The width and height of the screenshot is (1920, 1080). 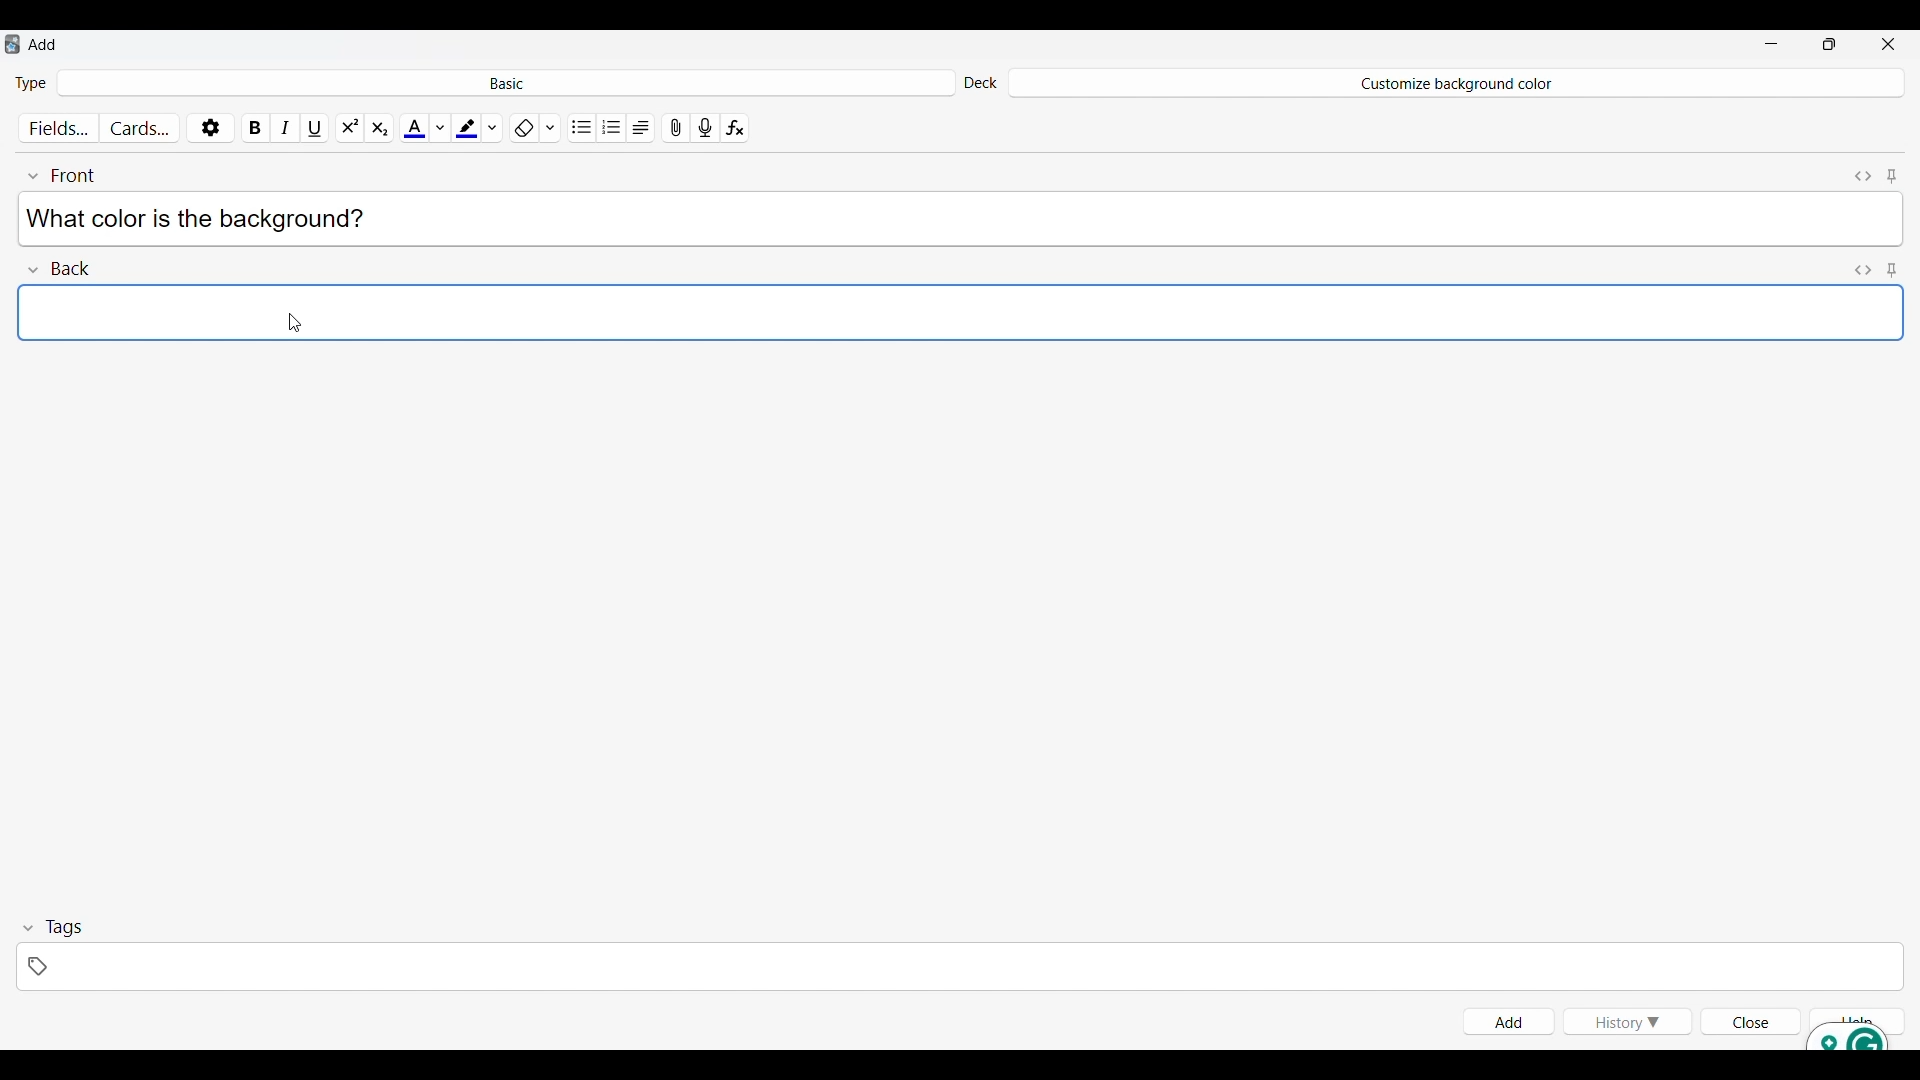 I want to click on Equations, so click(x=735, y=125).